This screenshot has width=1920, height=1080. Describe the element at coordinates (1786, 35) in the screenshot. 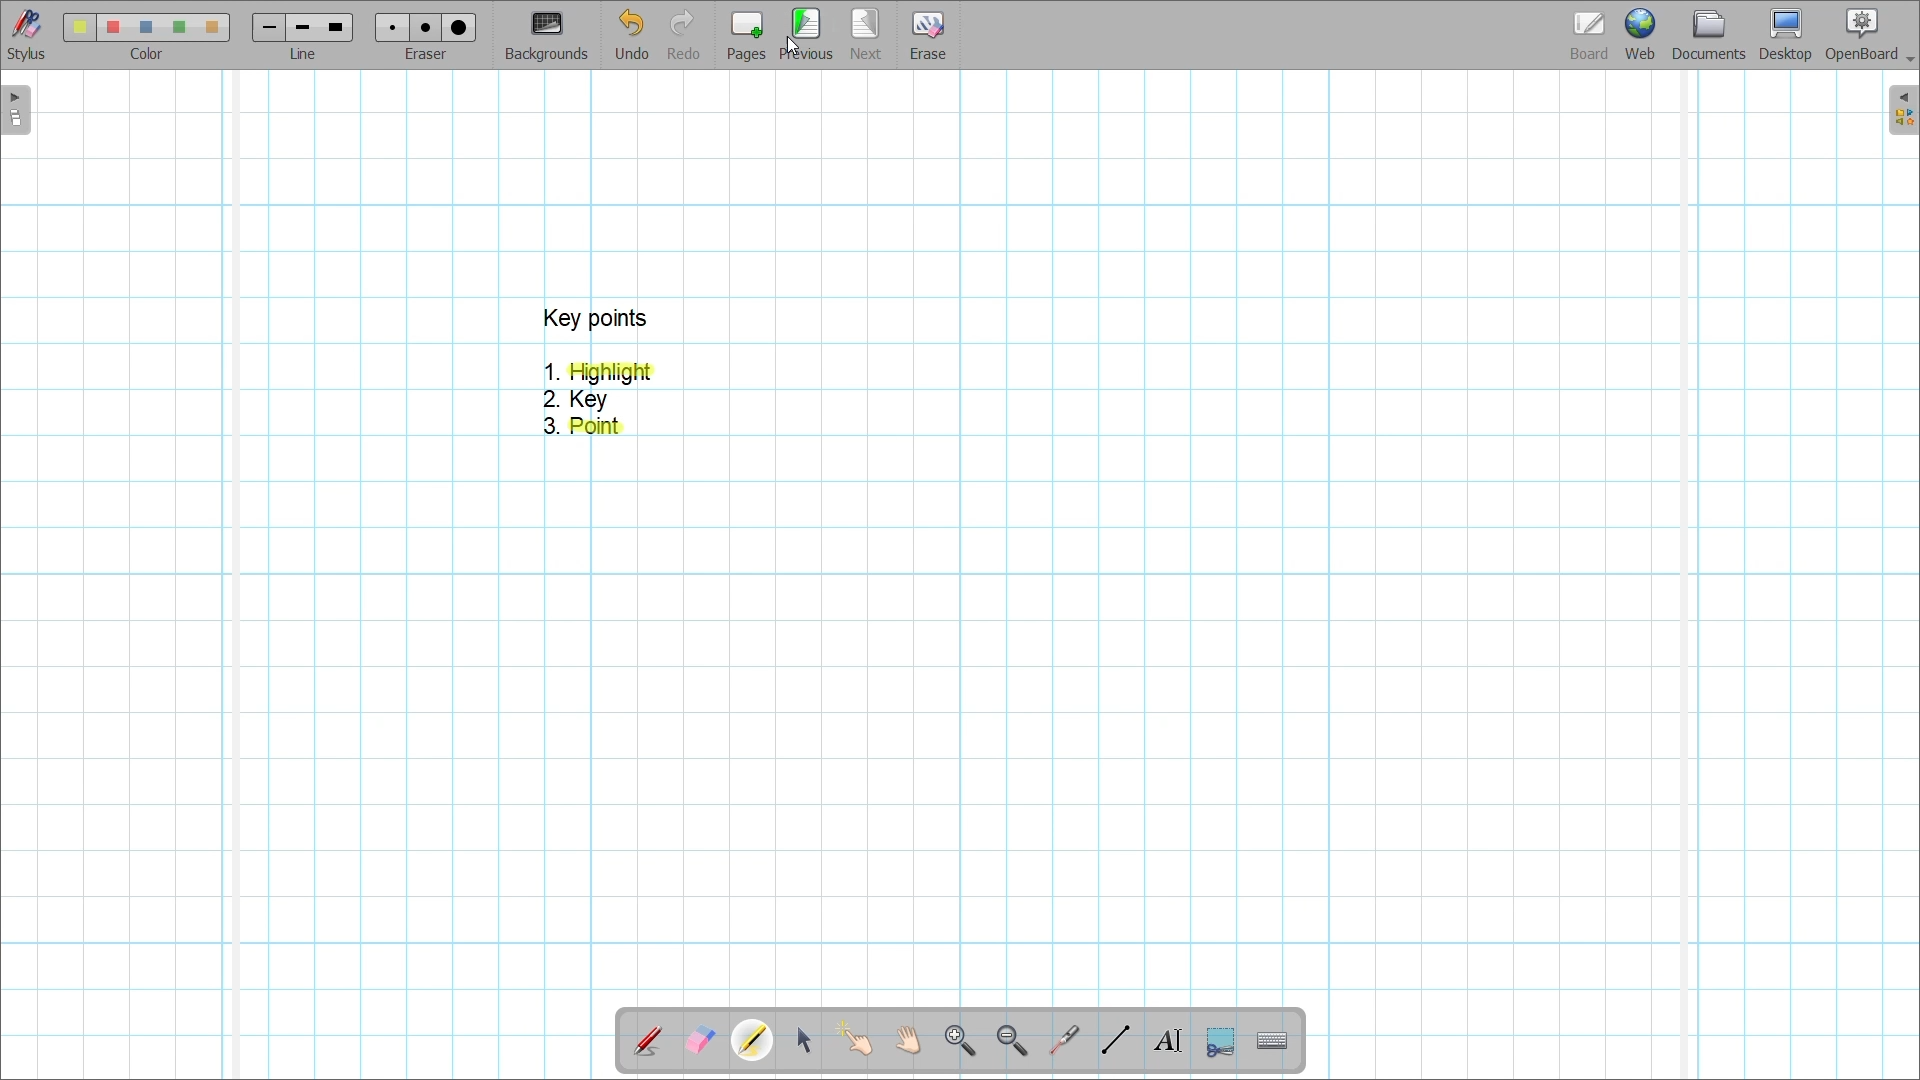

I see `Desktop` at that location.